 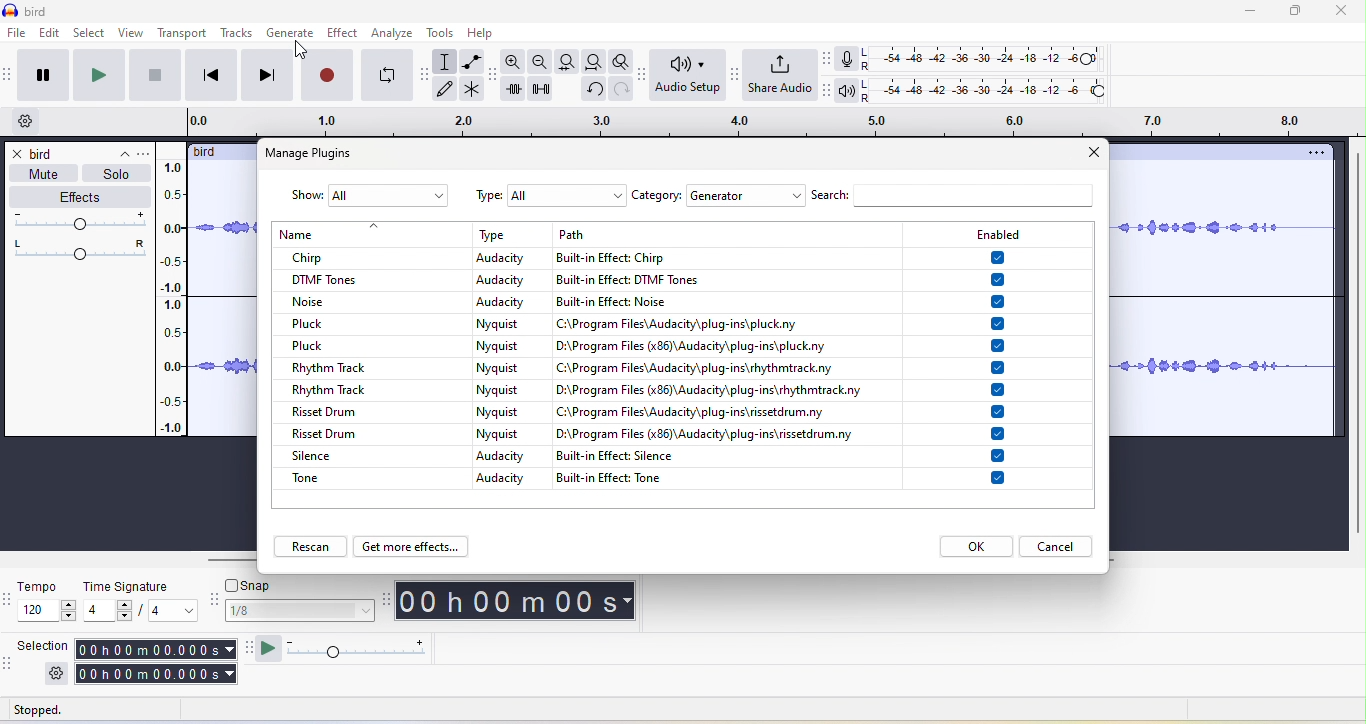 What do you see at coordinates (56, 675) in the screenshot?
I see `selection settings` at bounding box center [56, 675].